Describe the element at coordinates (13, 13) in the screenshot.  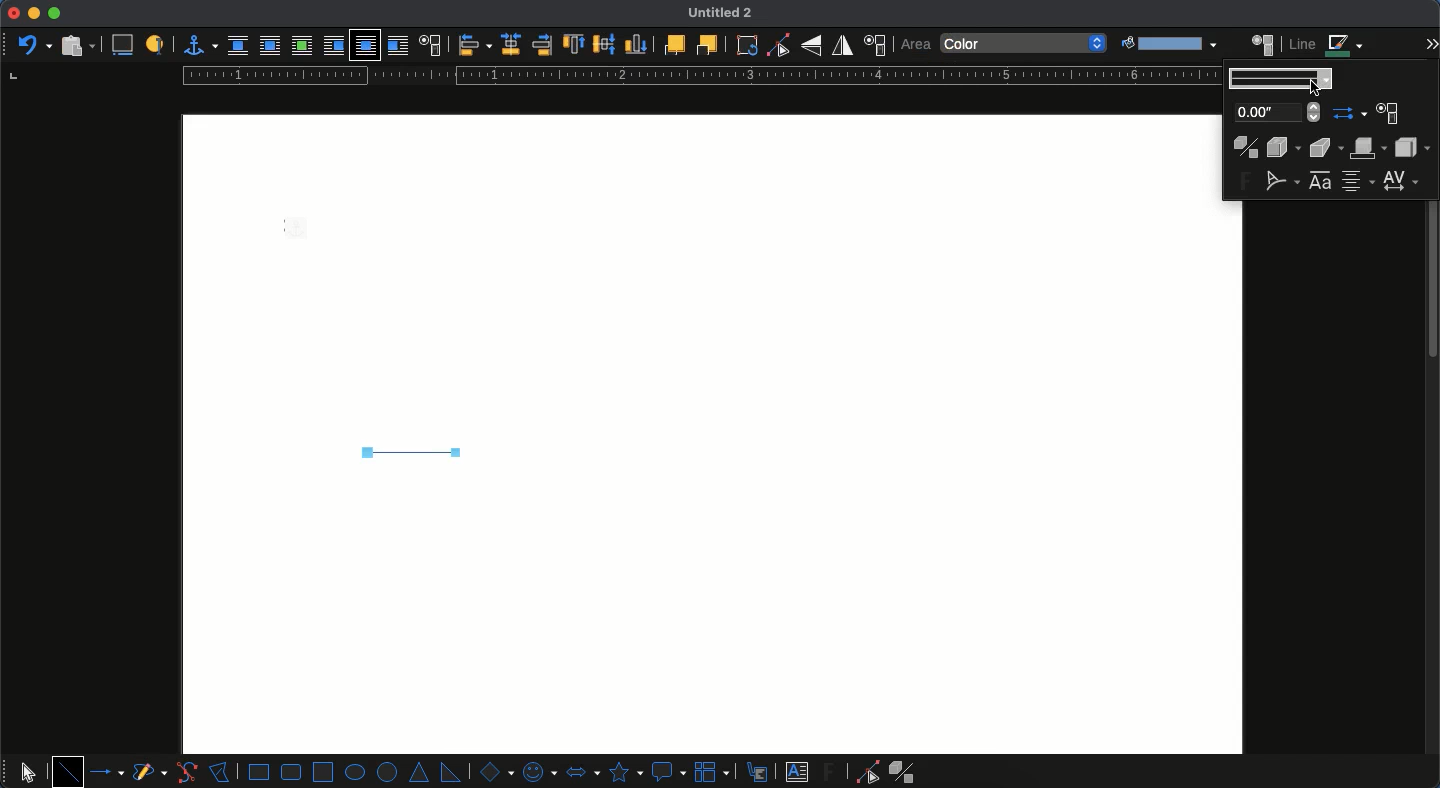
I see `close` at that location.